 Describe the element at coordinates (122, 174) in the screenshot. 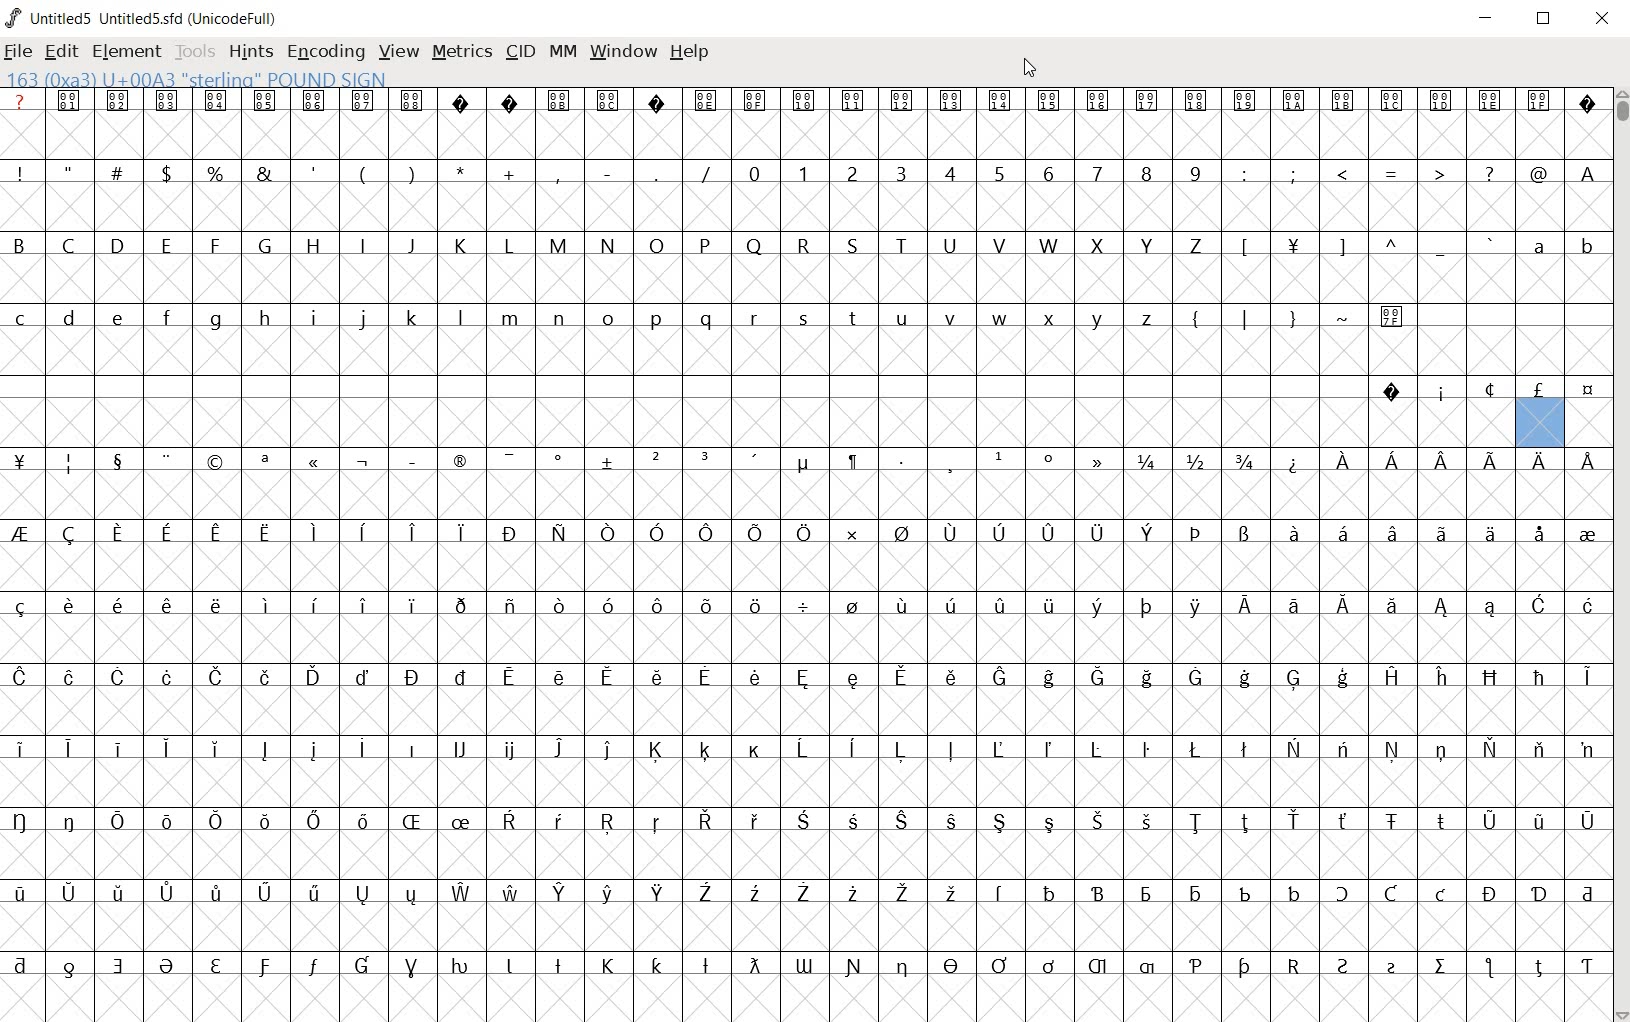

I see `#` at that location.